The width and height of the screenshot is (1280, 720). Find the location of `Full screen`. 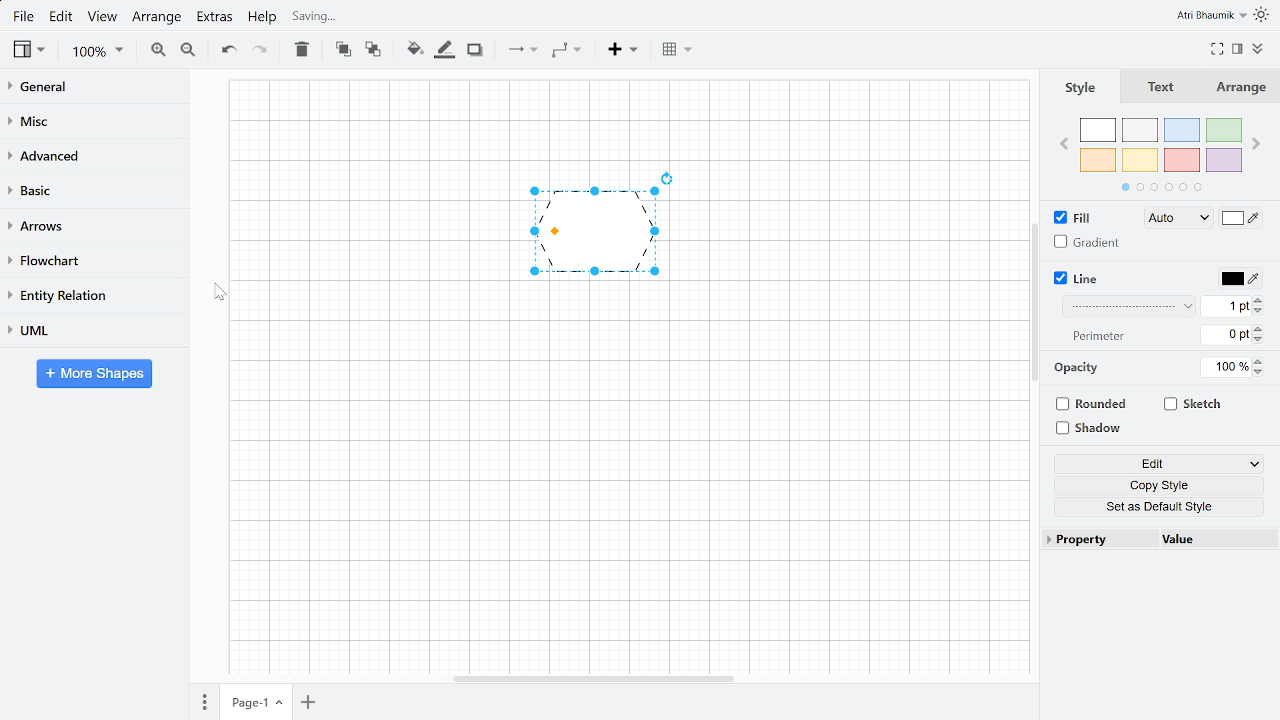

Full screen is located at coordinates (1216, 48).